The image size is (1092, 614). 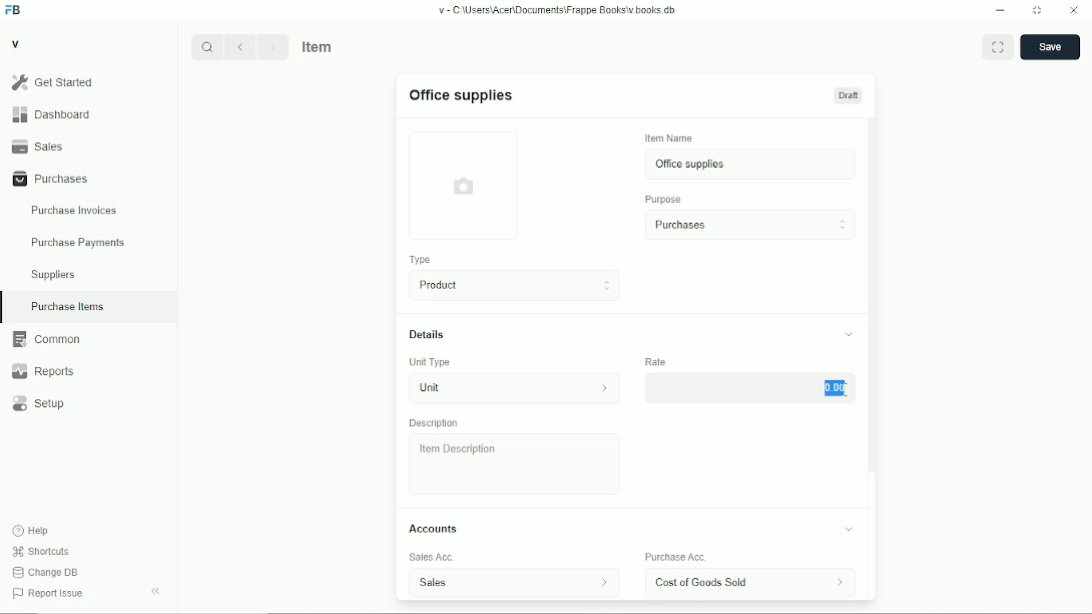 I want to click on toggle sidebar, so click(x=157, y=591).